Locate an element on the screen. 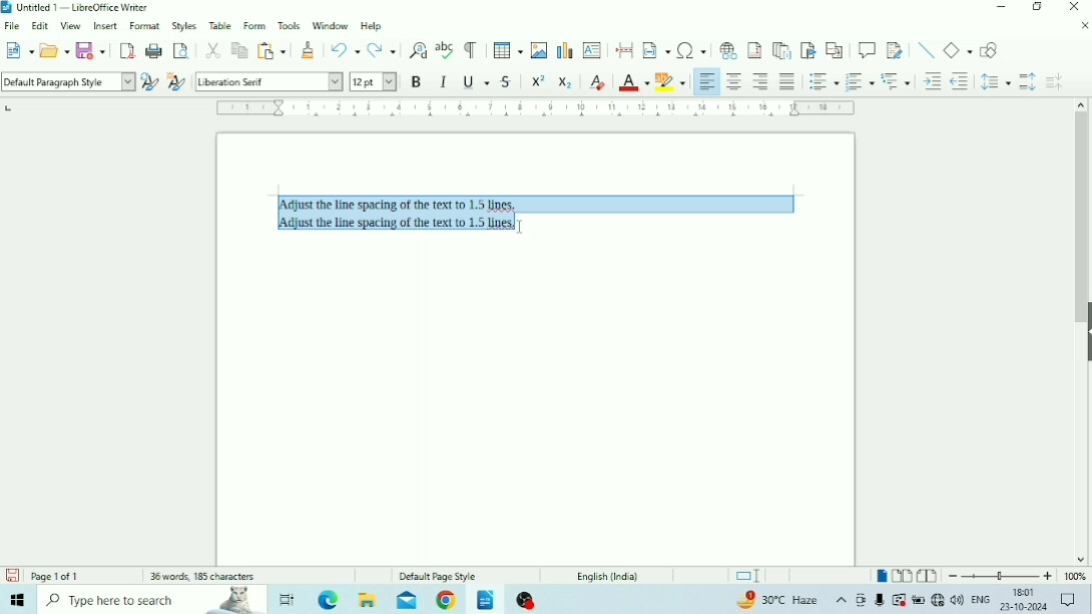  Export as PDF is located at coordinates (126, 51).